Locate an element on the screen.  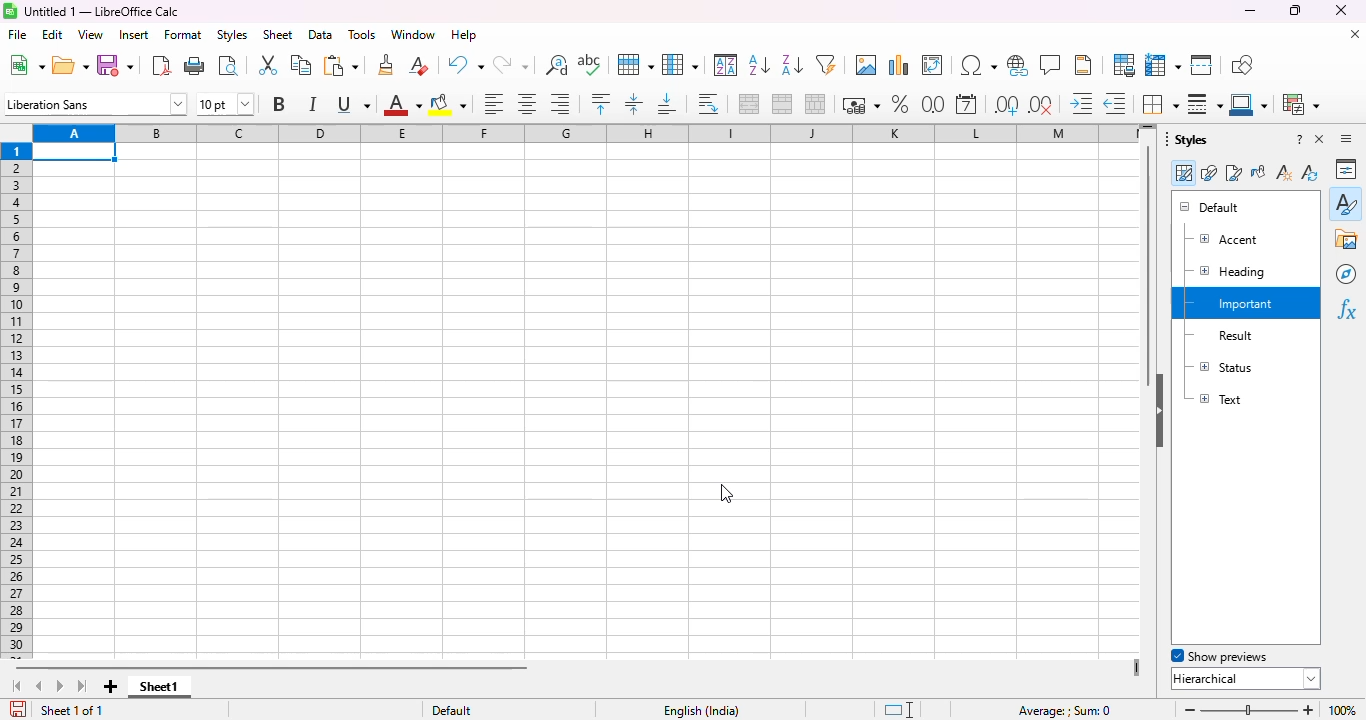
clone formatting is located at coordinates (386, 65).